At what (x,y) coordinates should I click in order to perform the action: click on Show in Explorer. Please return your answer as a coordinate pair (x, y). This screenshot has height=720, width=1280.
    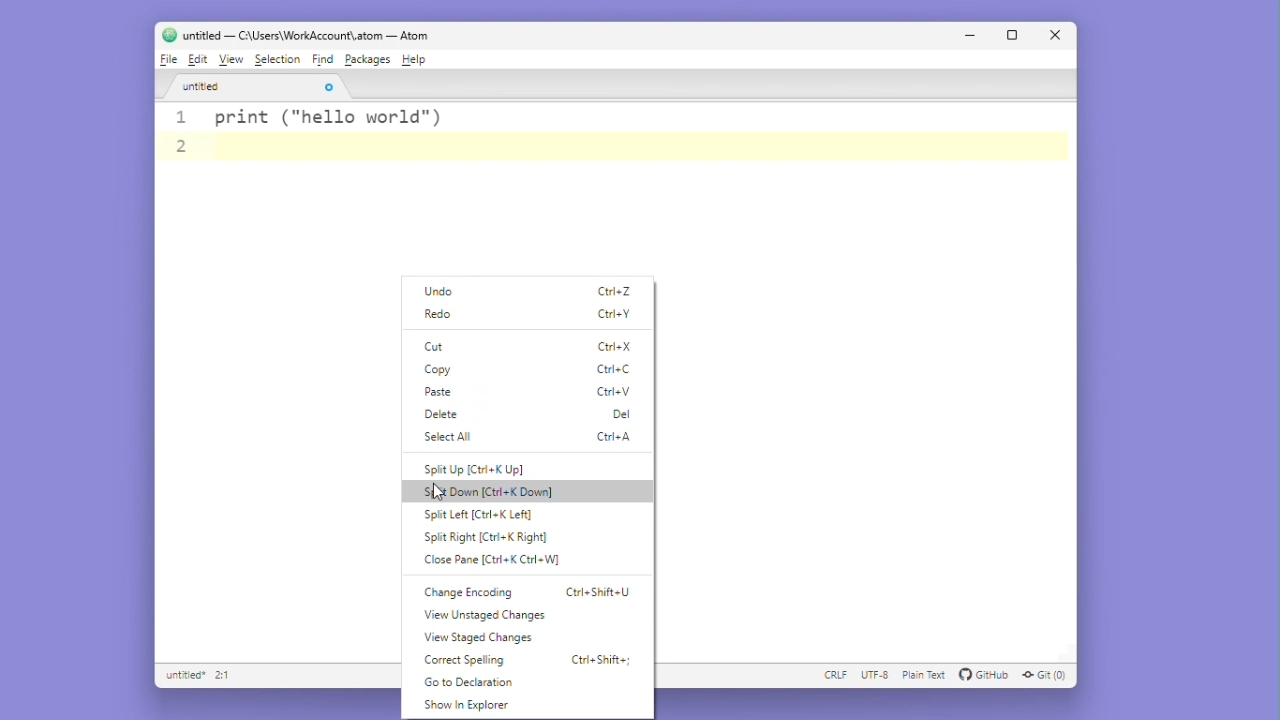
    Looking at the image, I should click on (482, 706).